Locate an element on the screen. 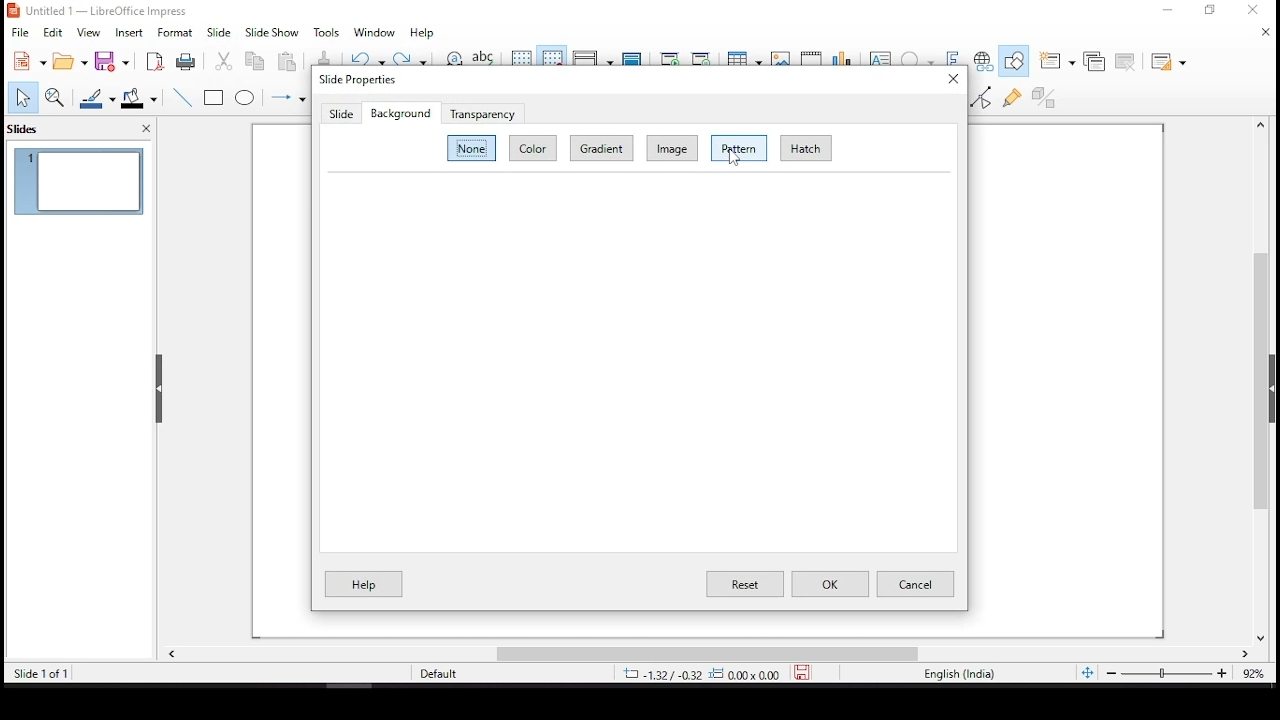 This screenshot has width=1280, height=720. slide show is located at coordinates (272, 31).